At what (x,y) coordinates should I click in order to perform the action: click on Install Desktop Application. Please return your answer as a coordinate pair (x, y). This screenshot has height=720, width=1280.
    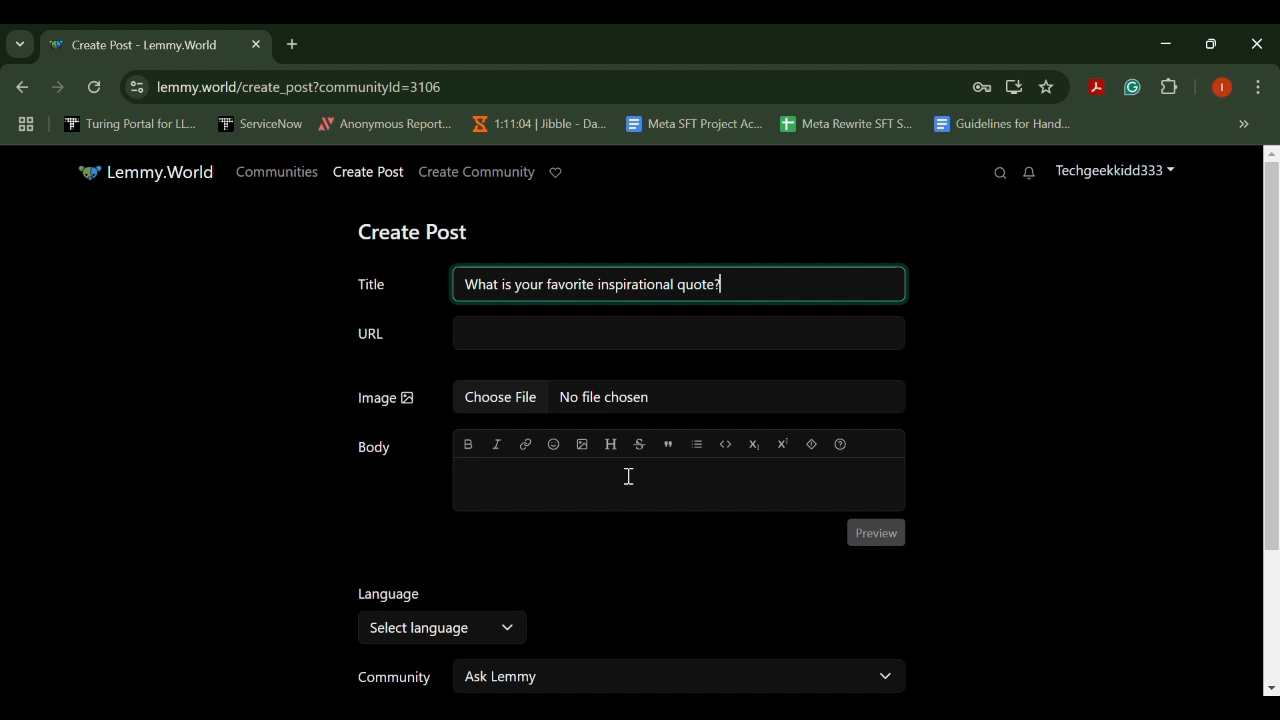
    Looking at the image, I should click on (1013, 87).